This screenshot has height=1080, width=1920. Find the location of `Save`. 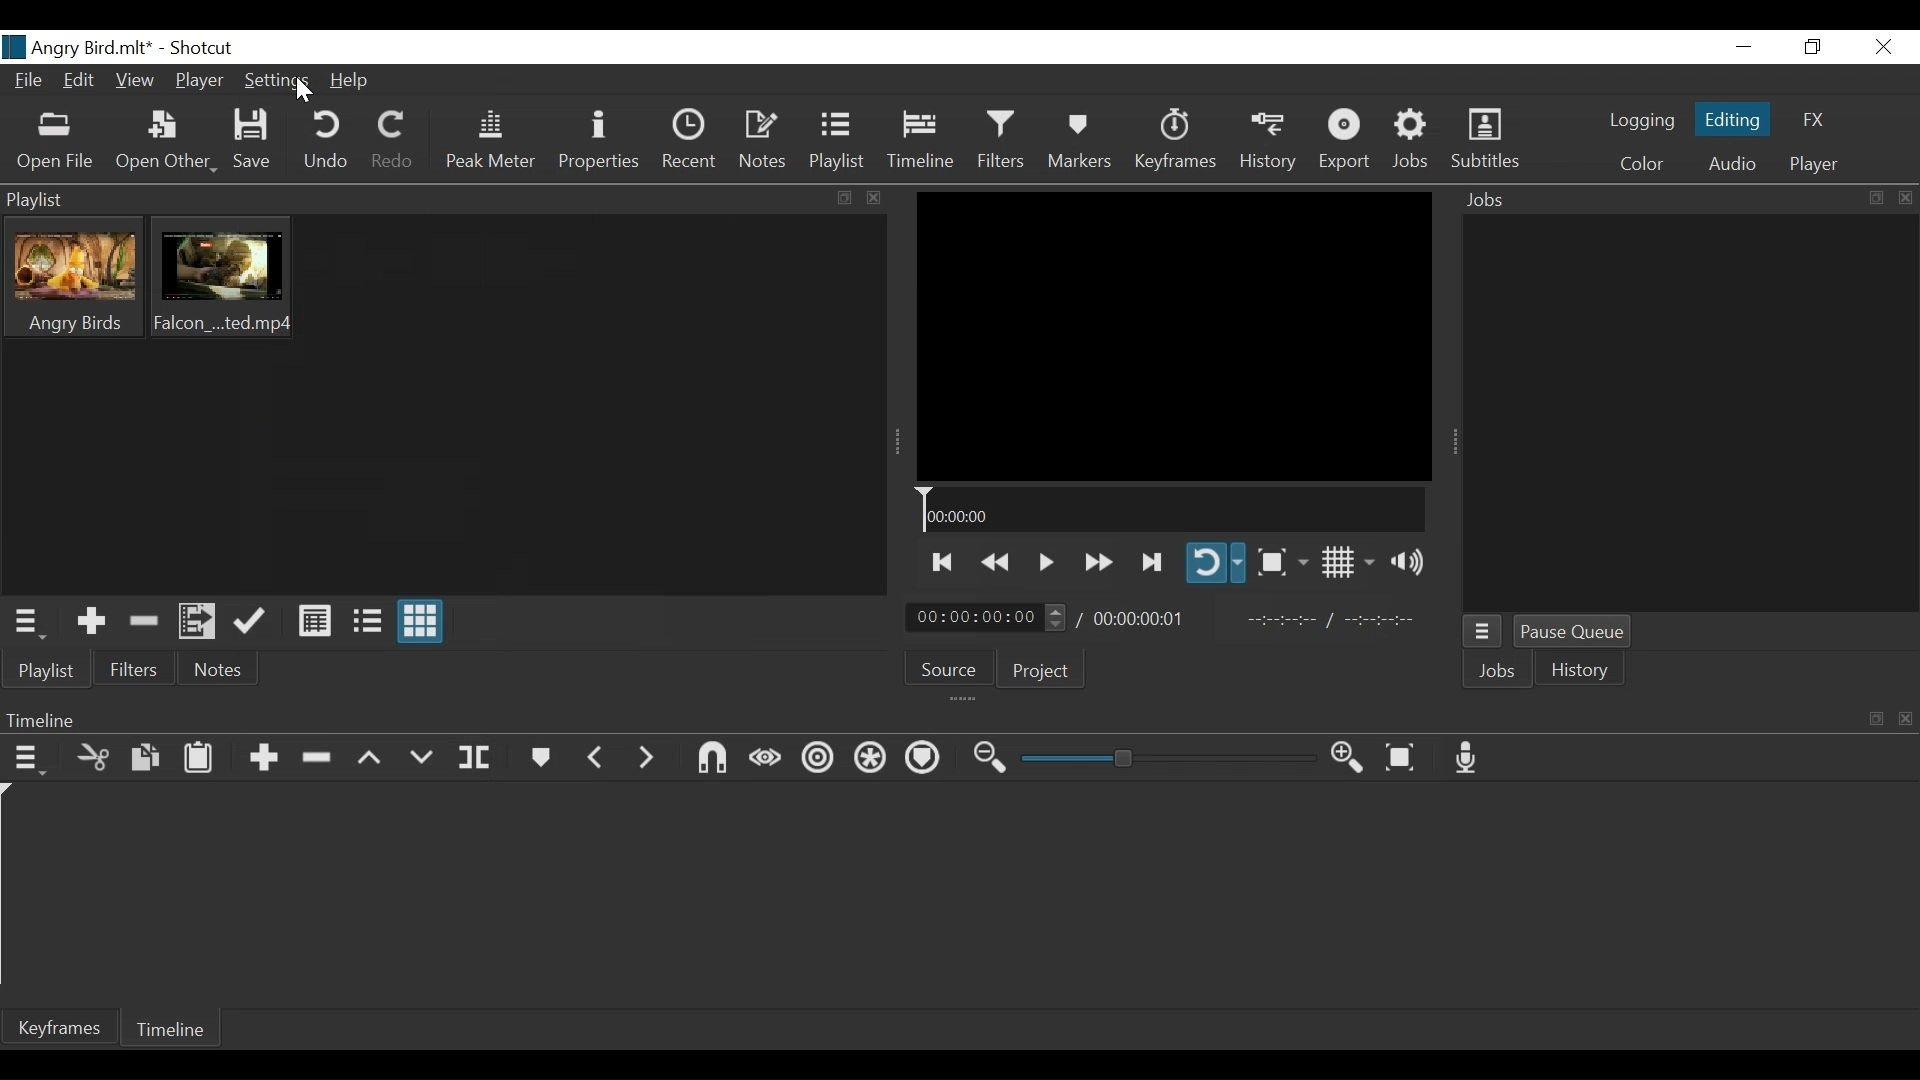

Save is located at coordinates (254, 142).